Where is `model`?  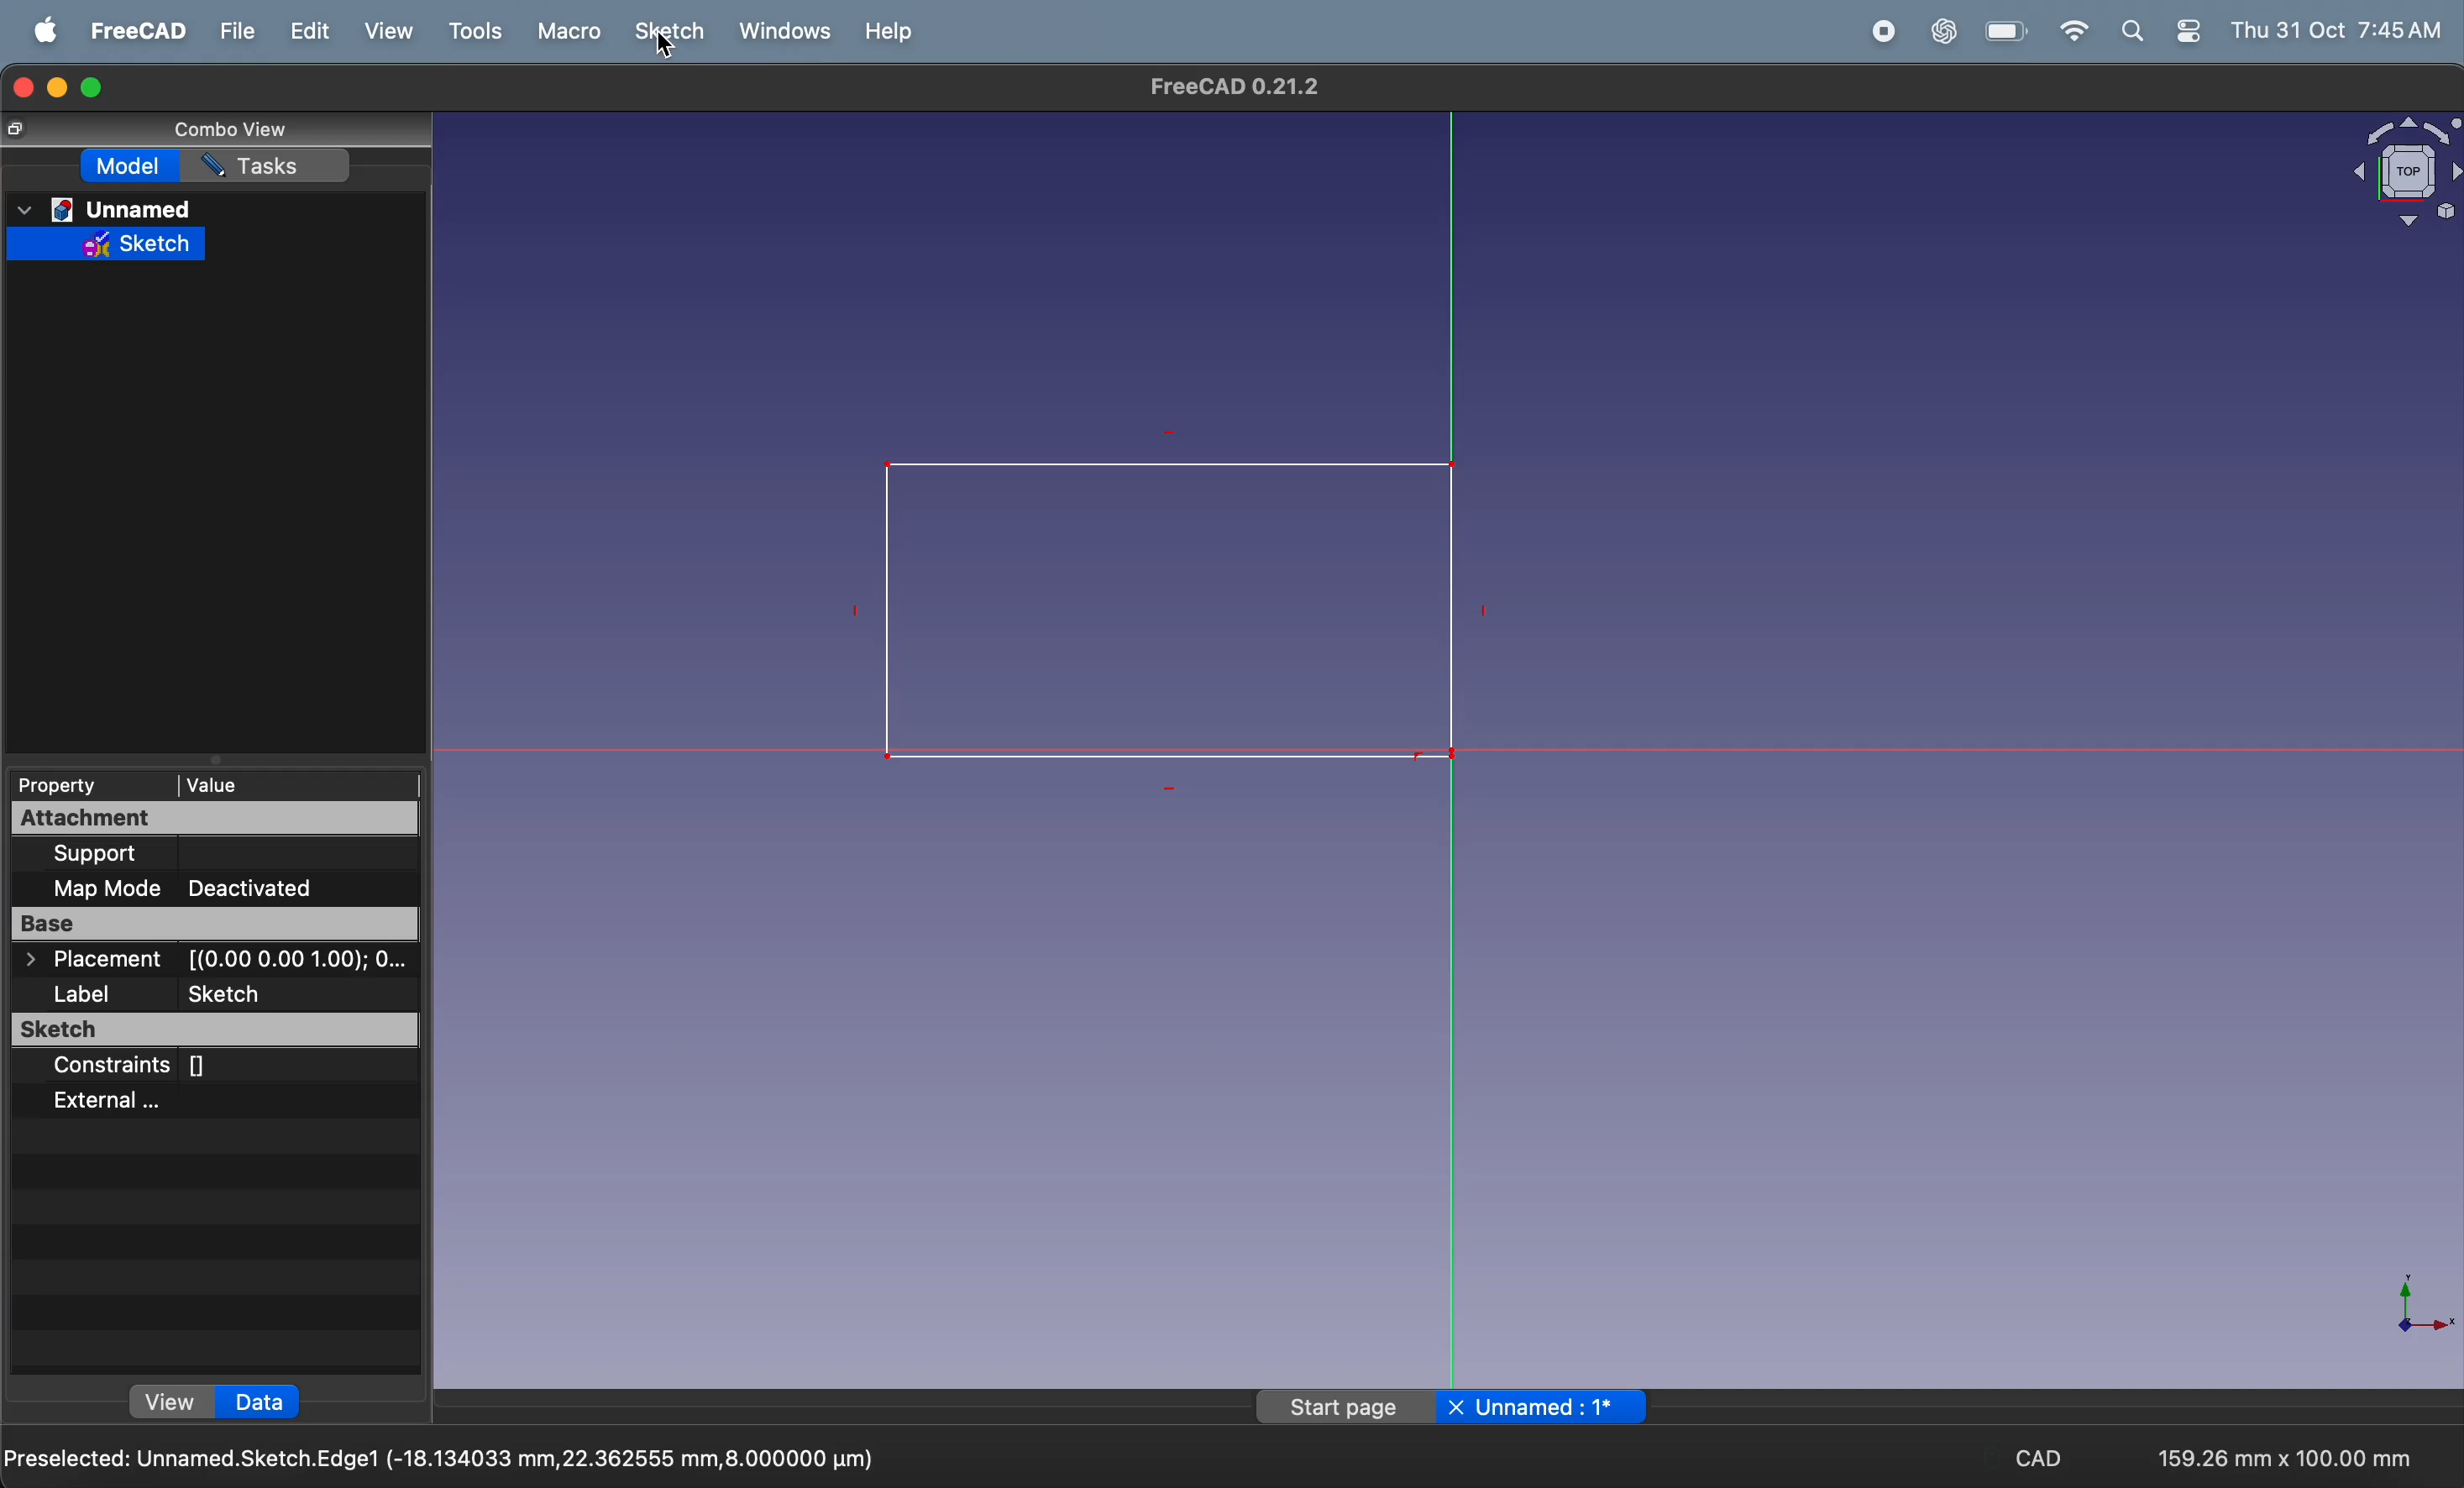
model is located at coordinates (136, 169).